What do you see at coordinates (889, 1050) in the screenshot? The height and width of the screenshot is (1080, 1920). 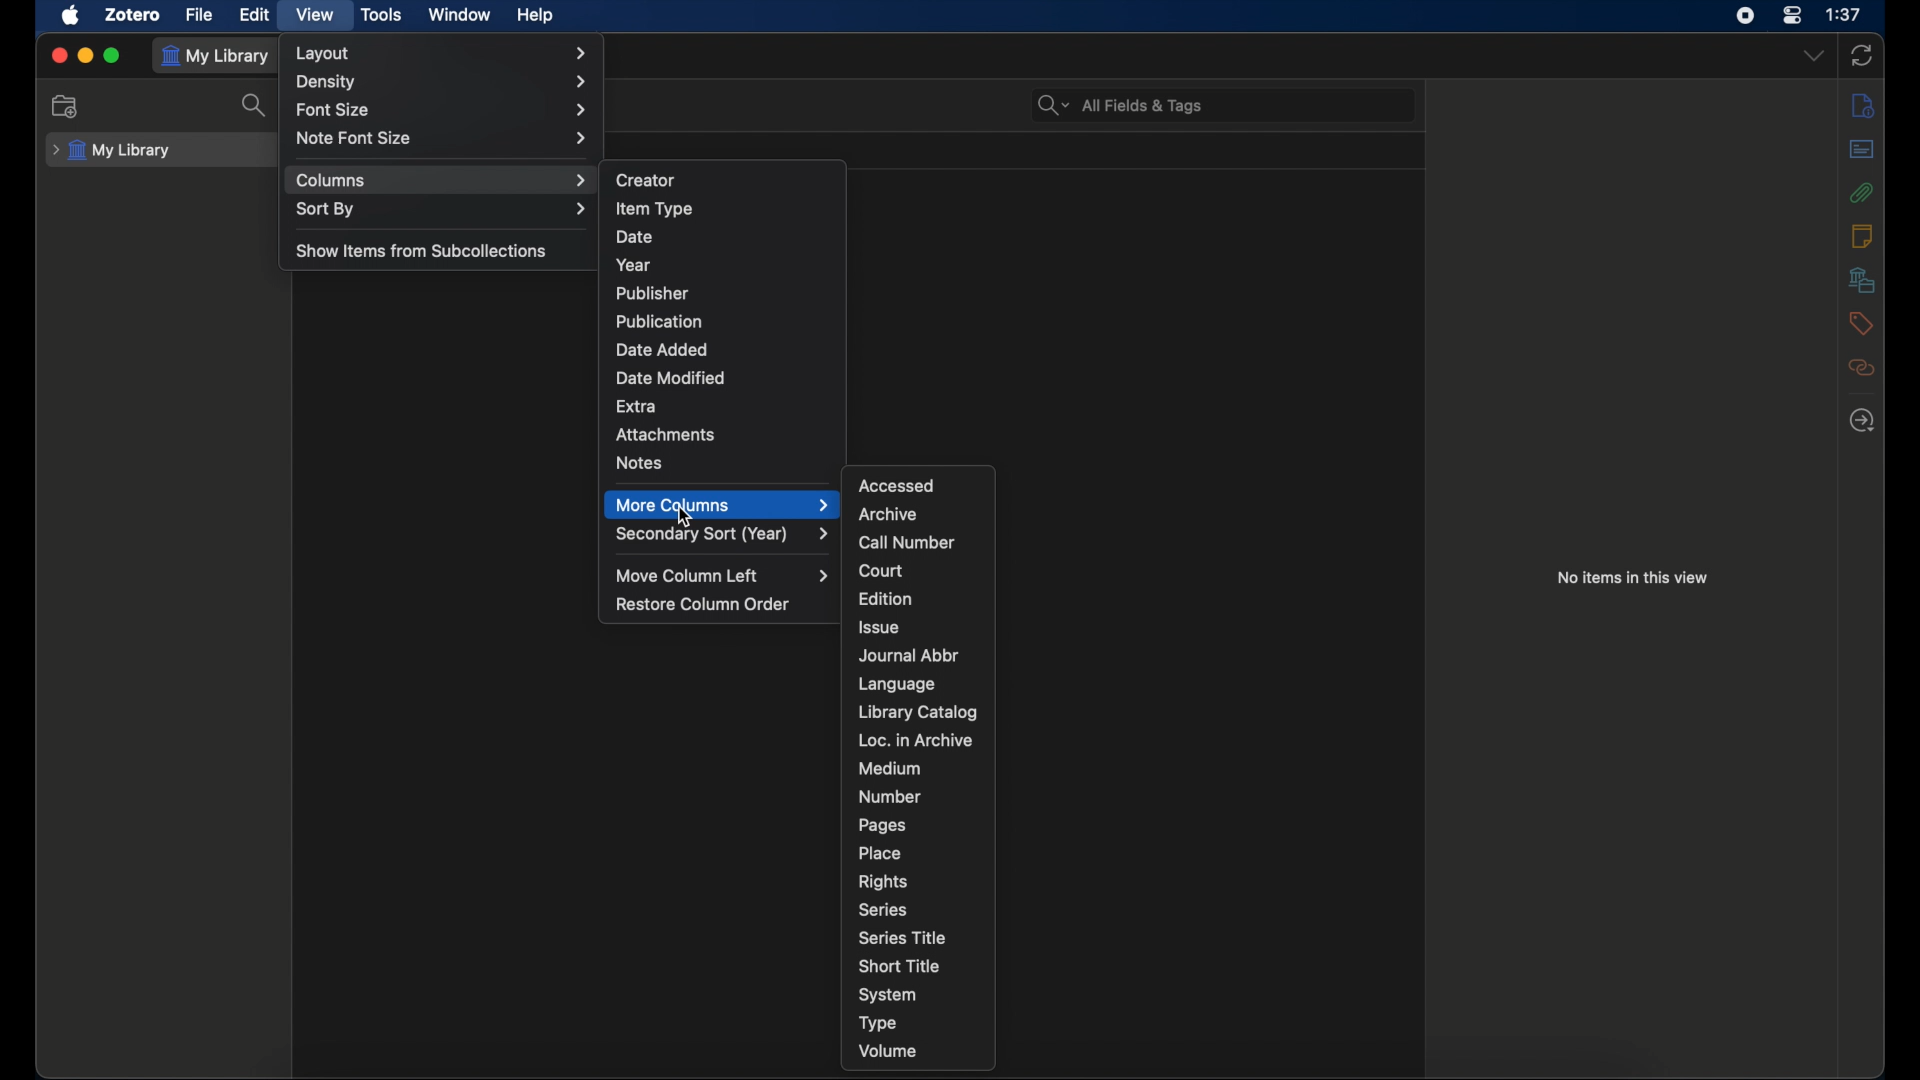 I see `volume` at bounding box center [889, 1050].